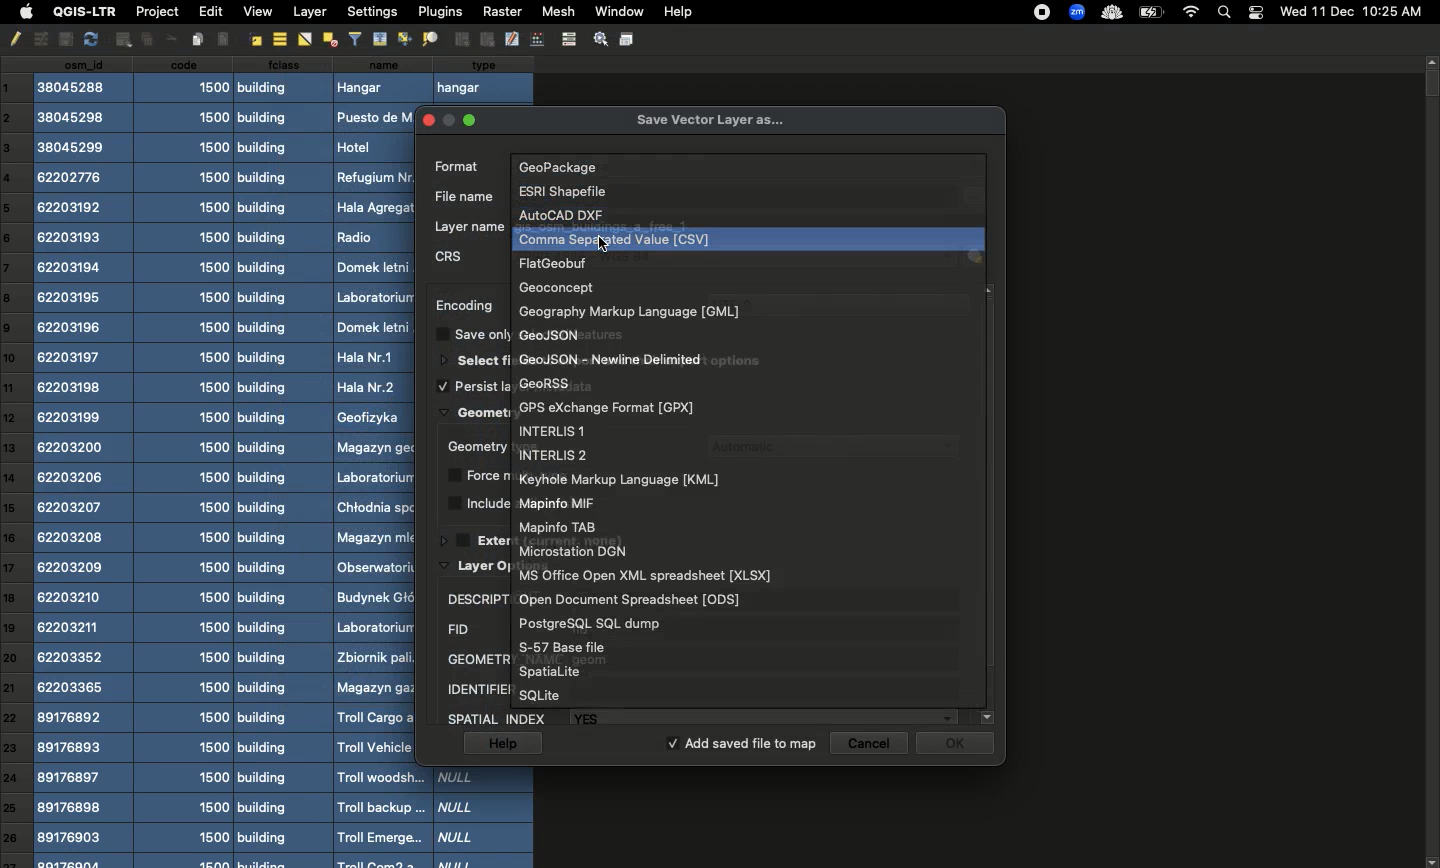 The image size is (1440, 868). Describe the element at coordinates (380, 38) in the screenshot. I see `Align Top` at that location.